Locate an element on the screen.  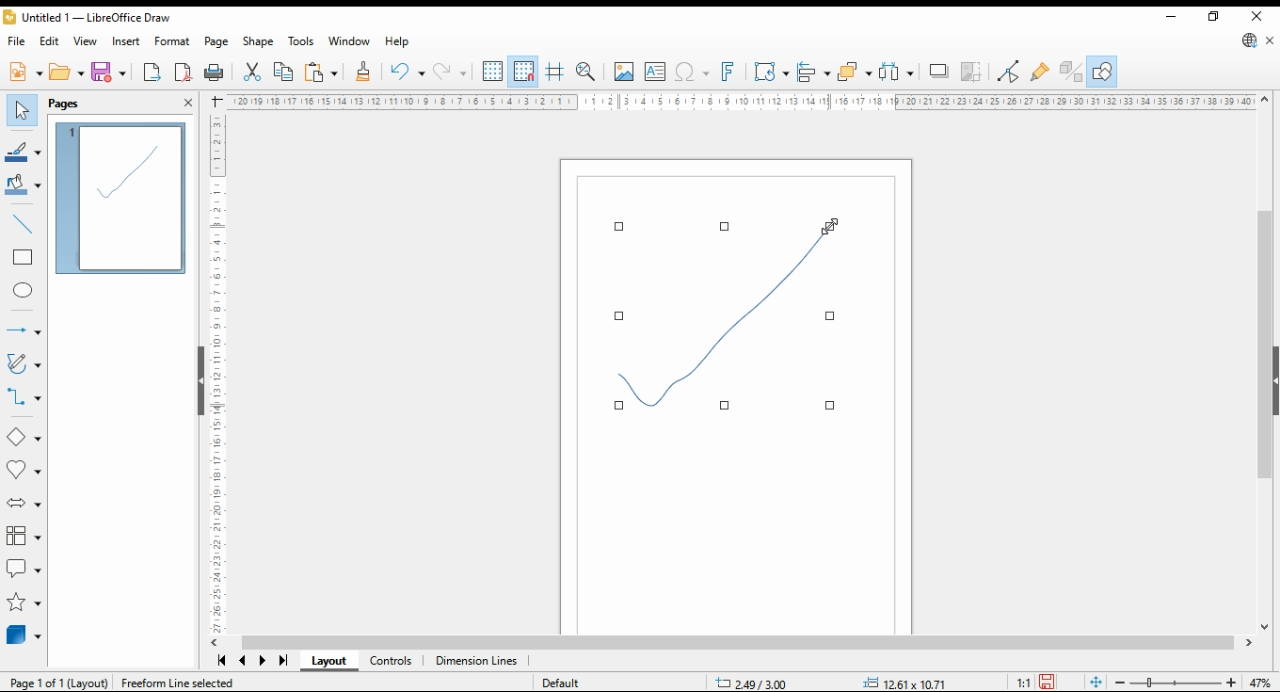
first page is located at coordinates (218, 660).